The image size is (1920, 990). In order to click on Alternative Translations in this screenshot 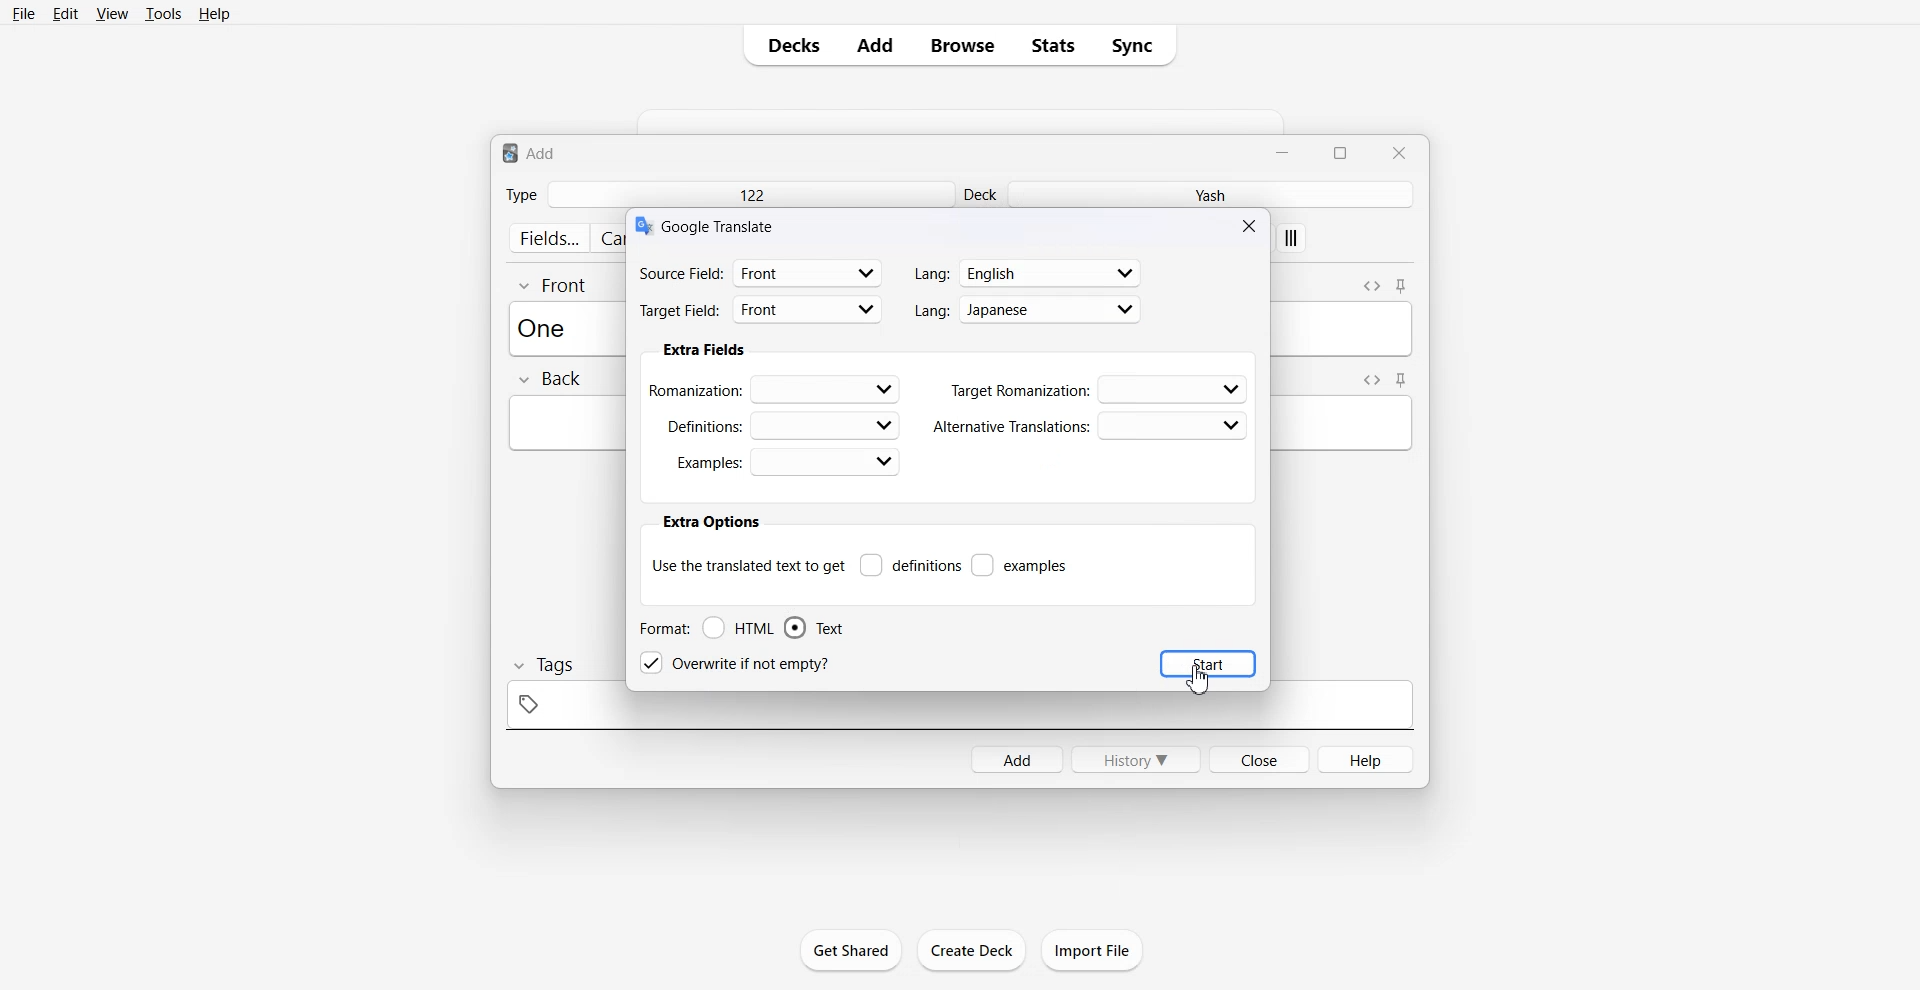, I will do `click(1089, 426)`.